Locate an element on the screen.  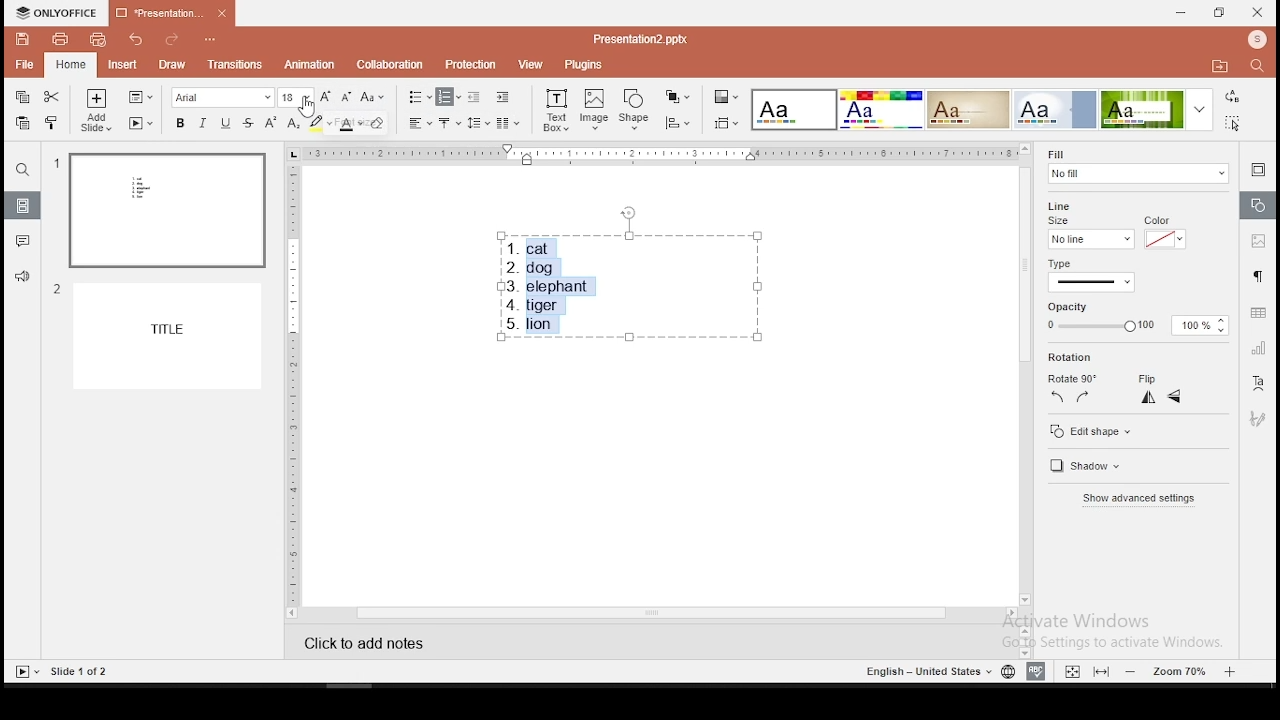
change slide layout is located at coordinates (140, 96).